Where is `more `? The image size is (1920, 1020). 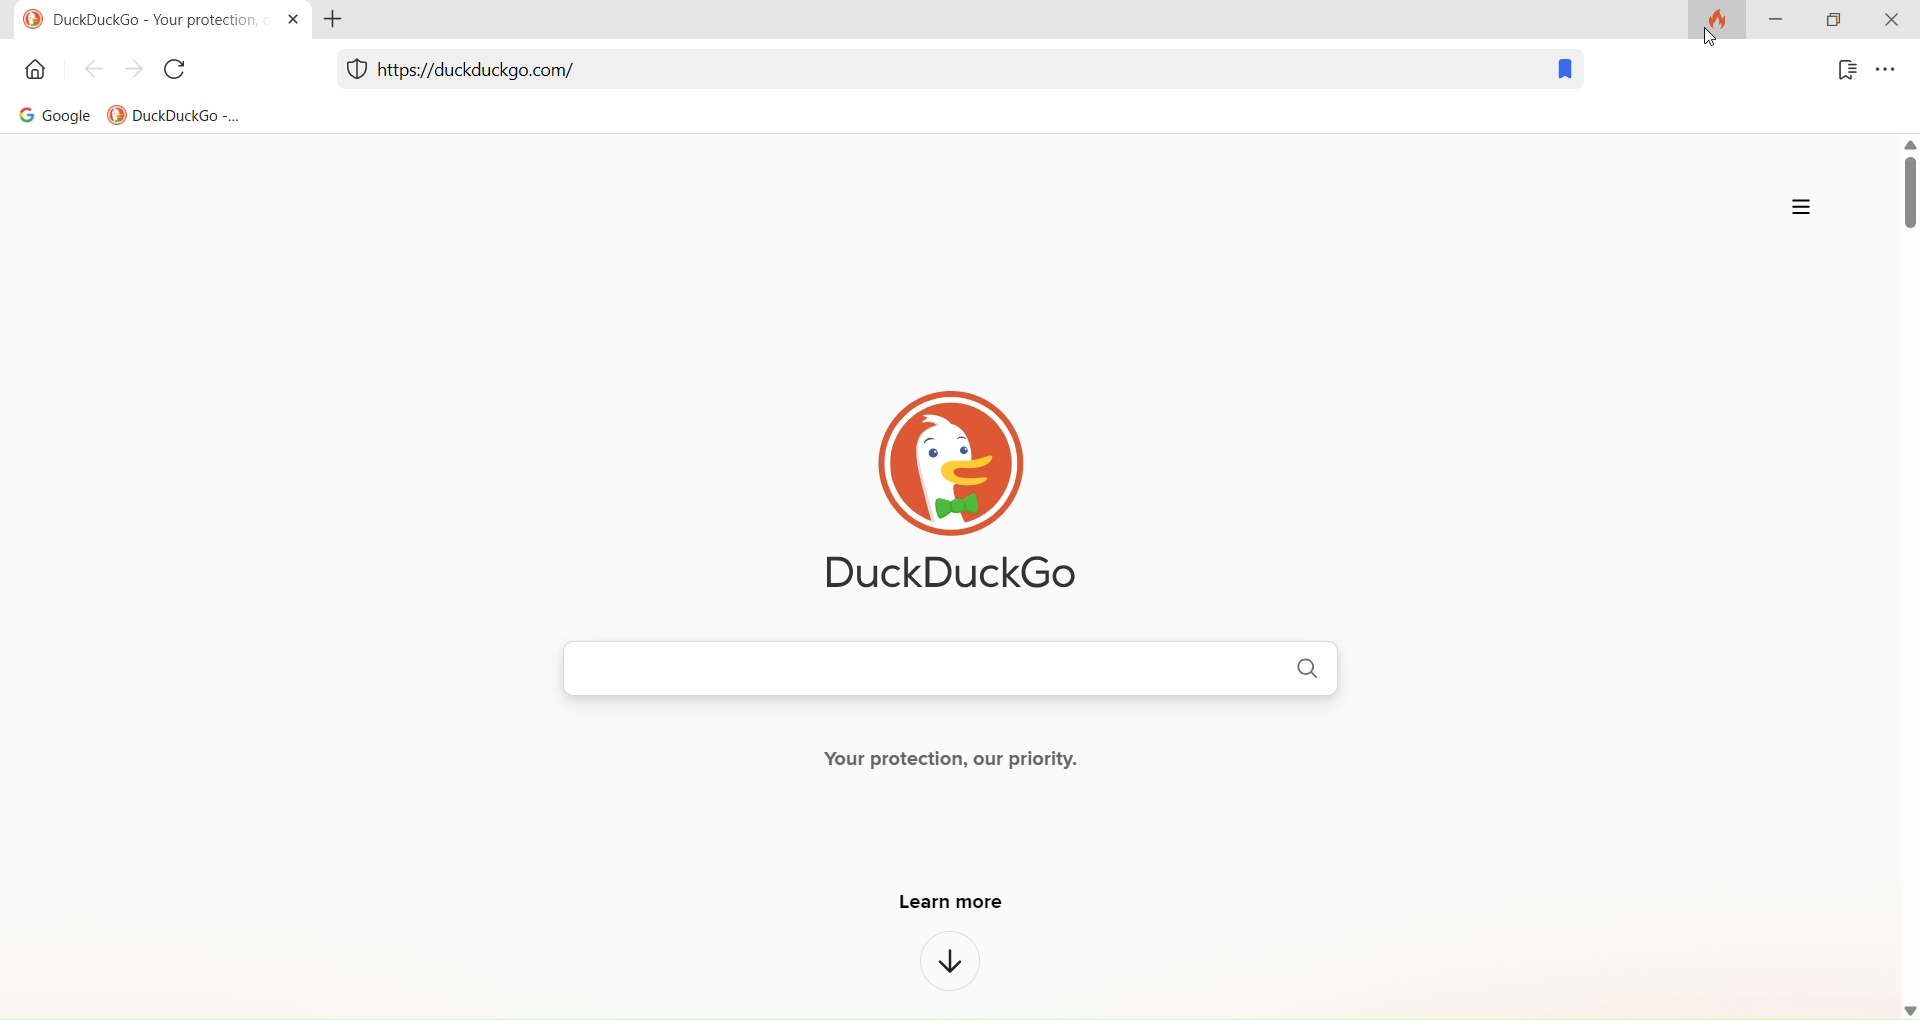
more  is located at coordinates (1797, 208).